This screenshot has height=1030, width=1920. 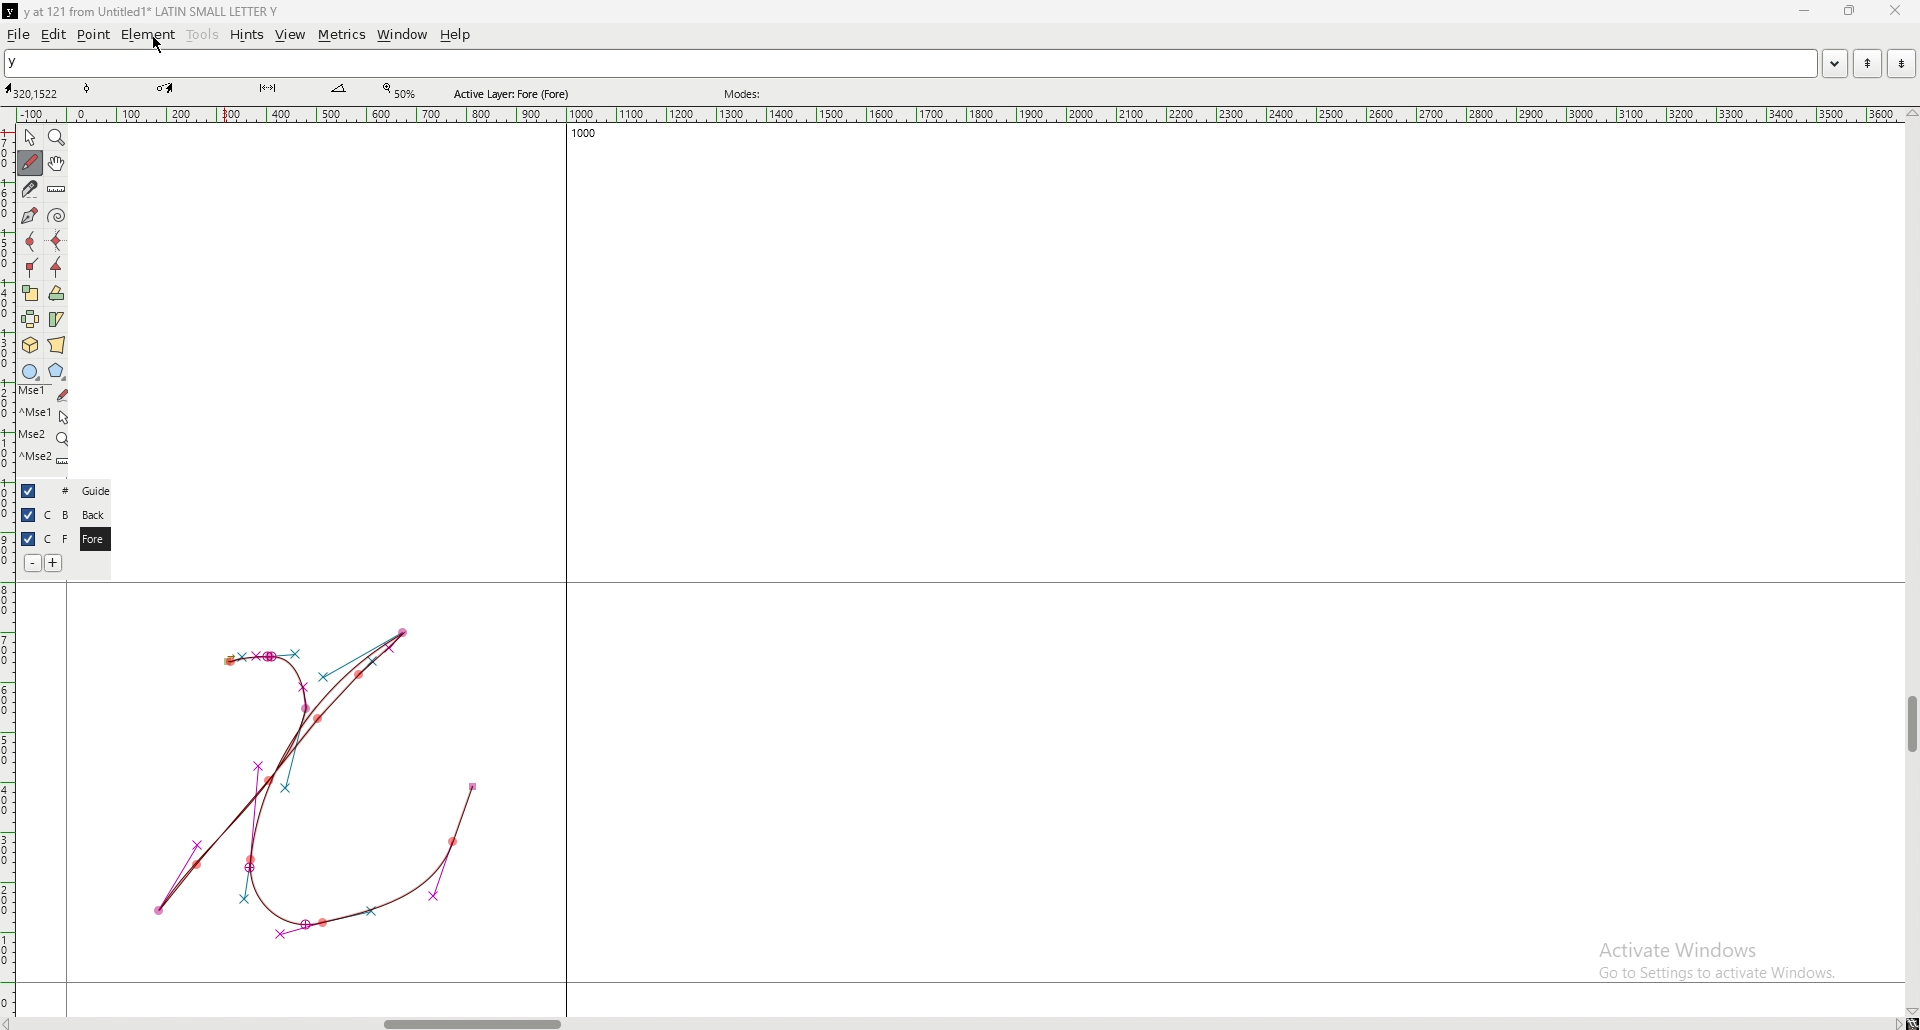 What do you see at coordinates (1896, 1023) in the screenshot?
I see `scroll right` at bounding box center [1896, 1023].